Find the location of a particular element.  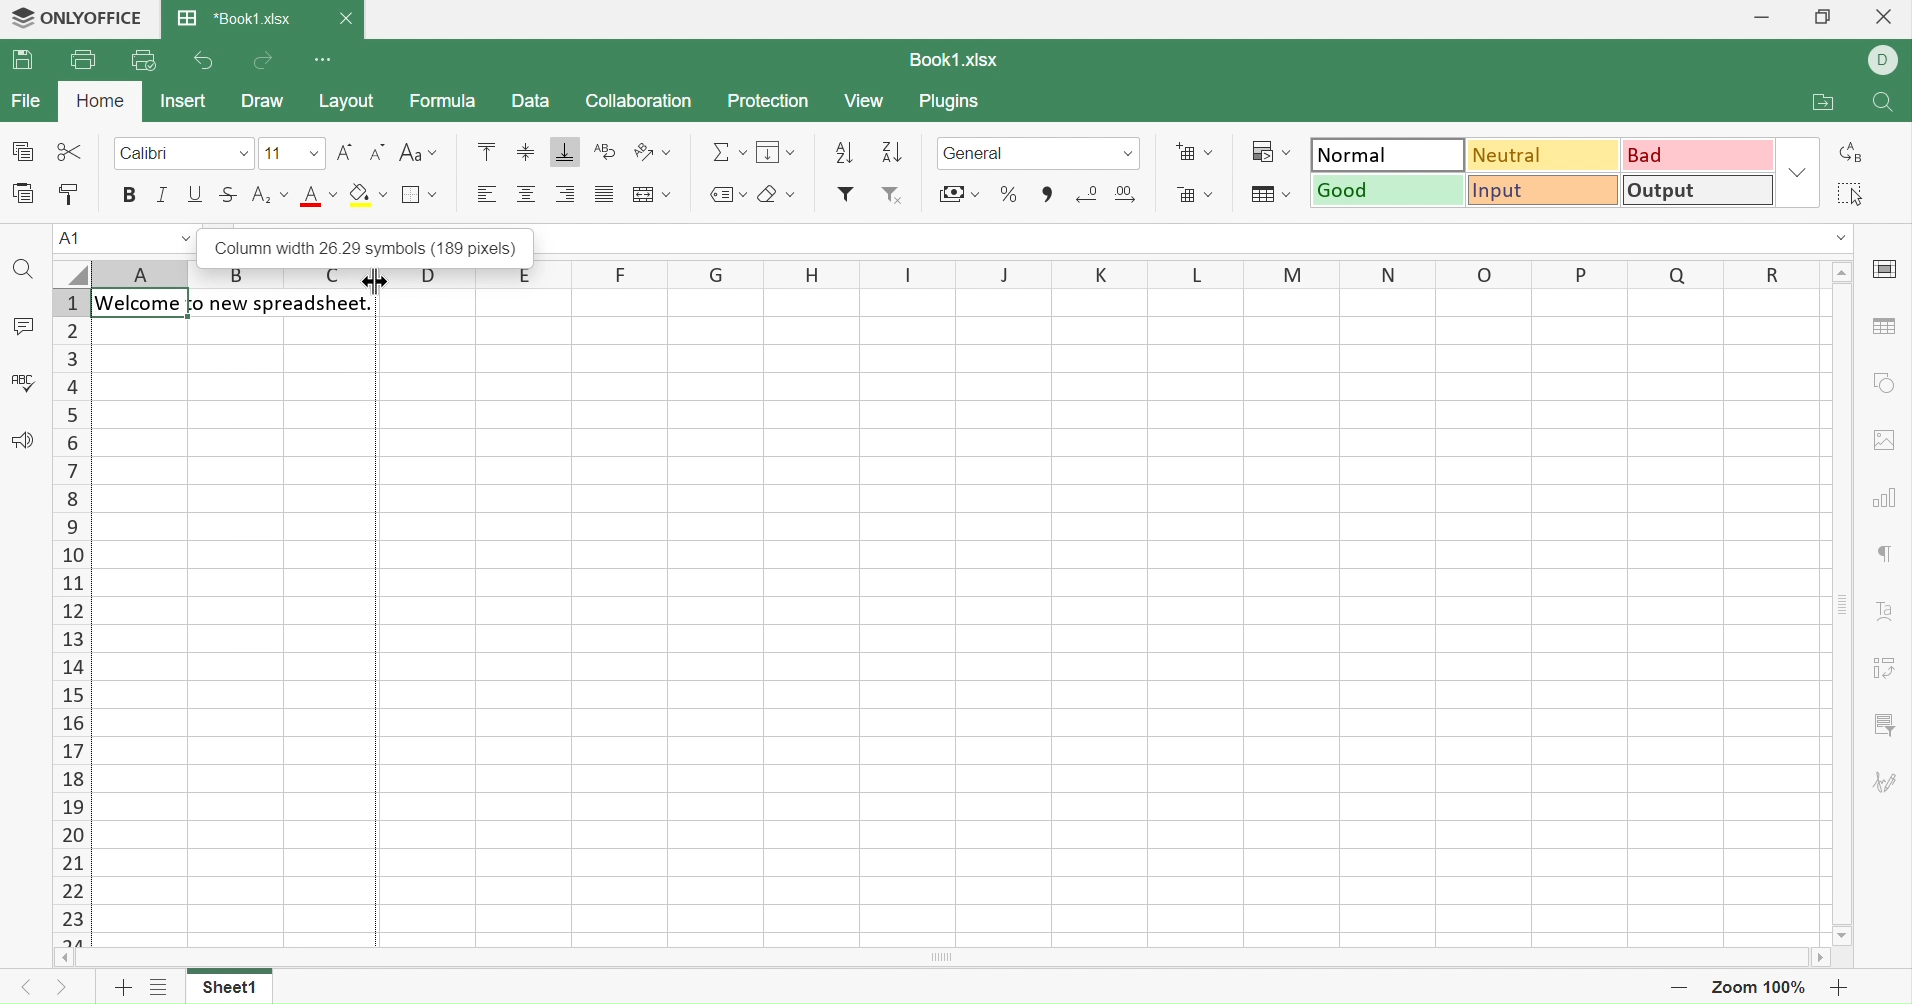

Paragraph settings is located at coordinates (1886, 556).